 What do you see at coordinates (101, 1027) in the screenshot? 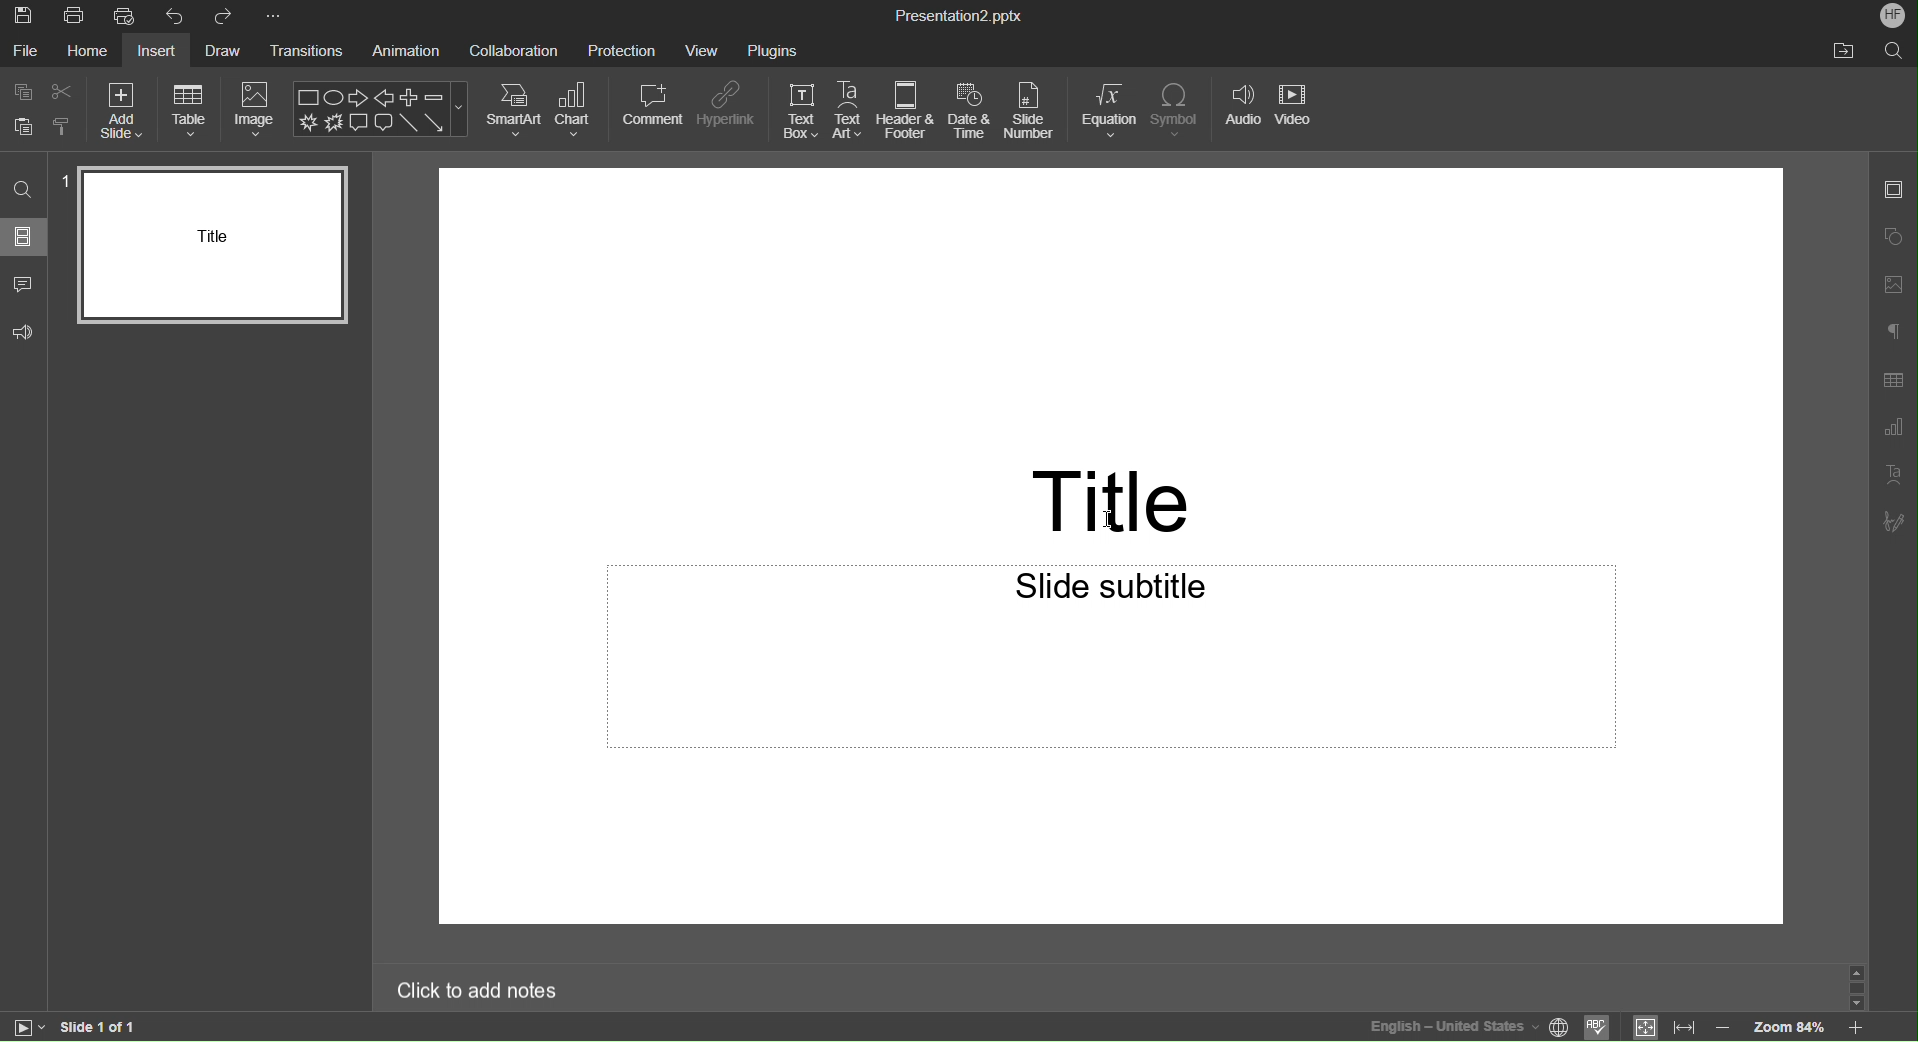
I see `Slide 1 of 1 ` at bounding box center [101, 1027].